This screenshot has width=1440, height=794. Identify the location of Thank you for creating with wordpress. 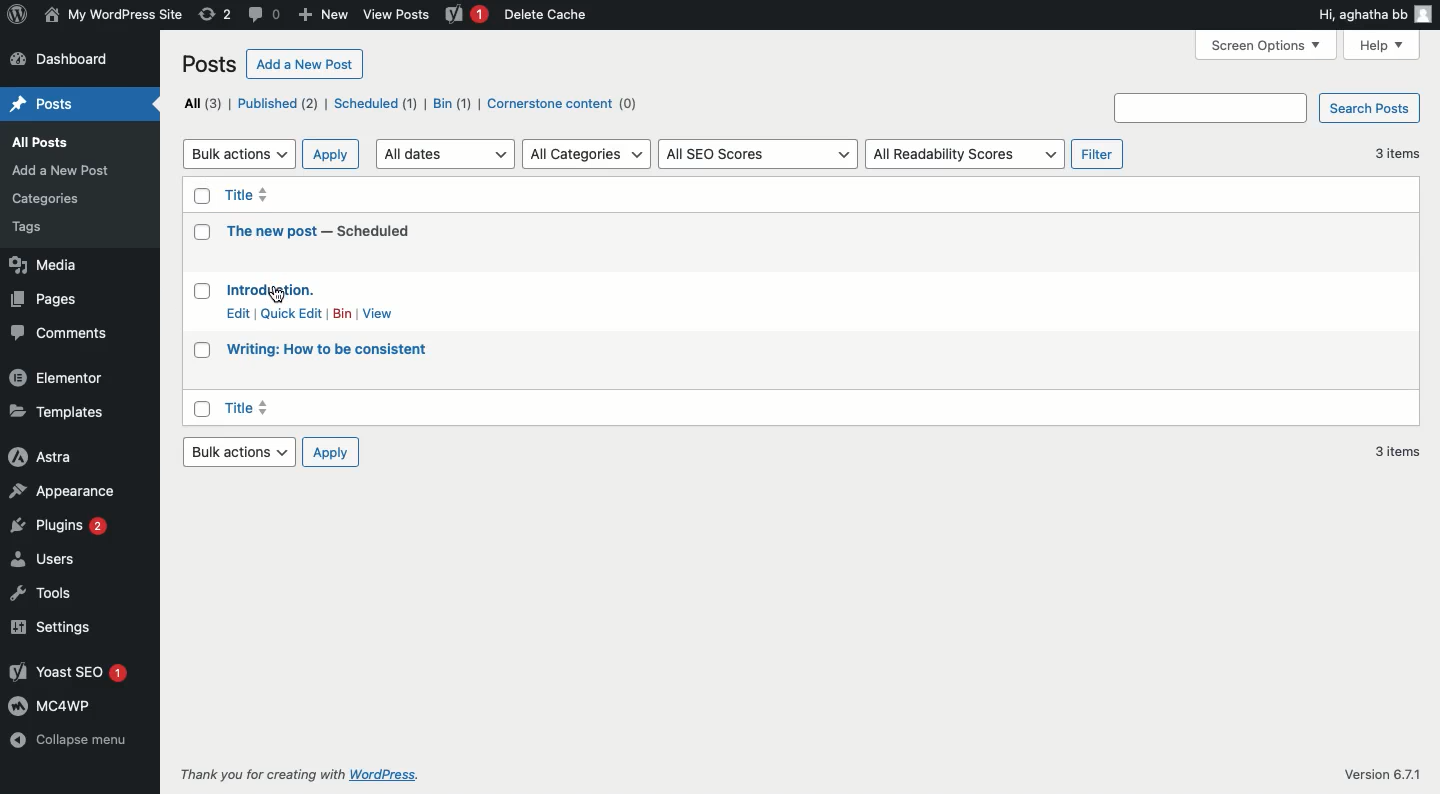
(310, 775).